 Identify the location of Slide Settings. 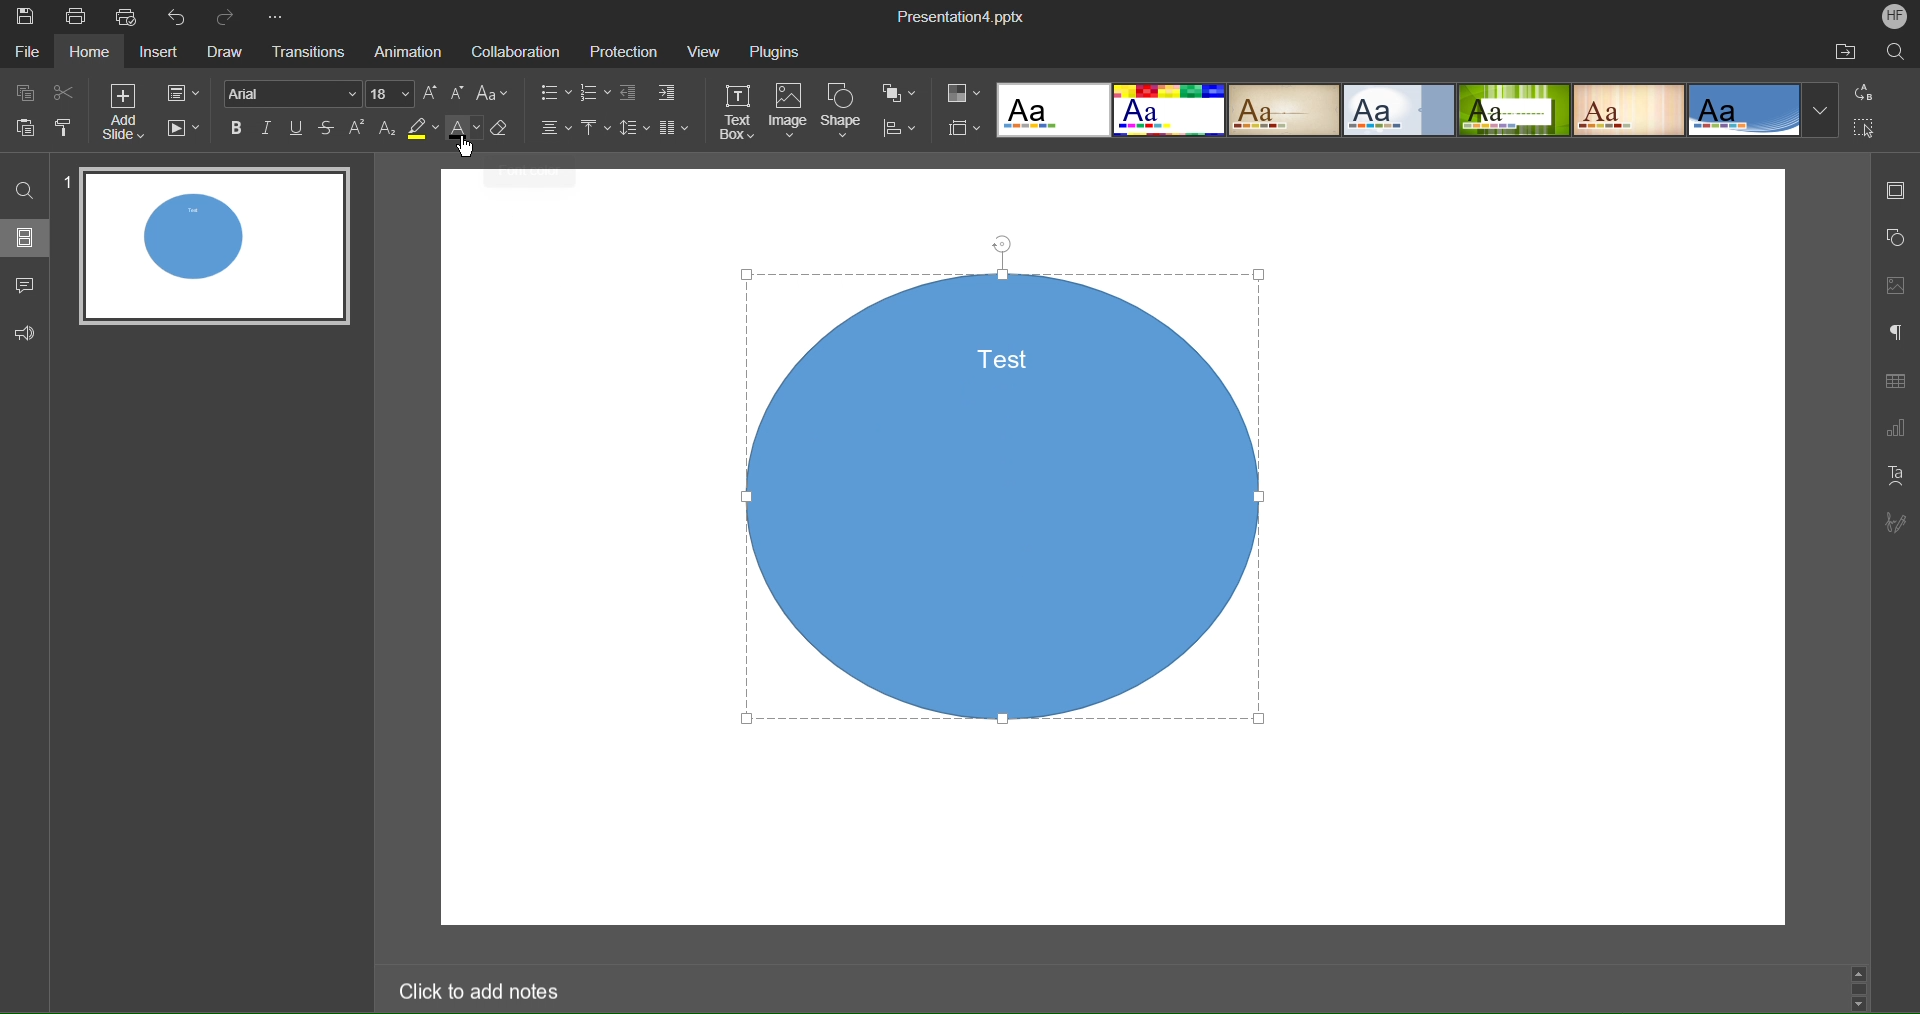
(179, 90).